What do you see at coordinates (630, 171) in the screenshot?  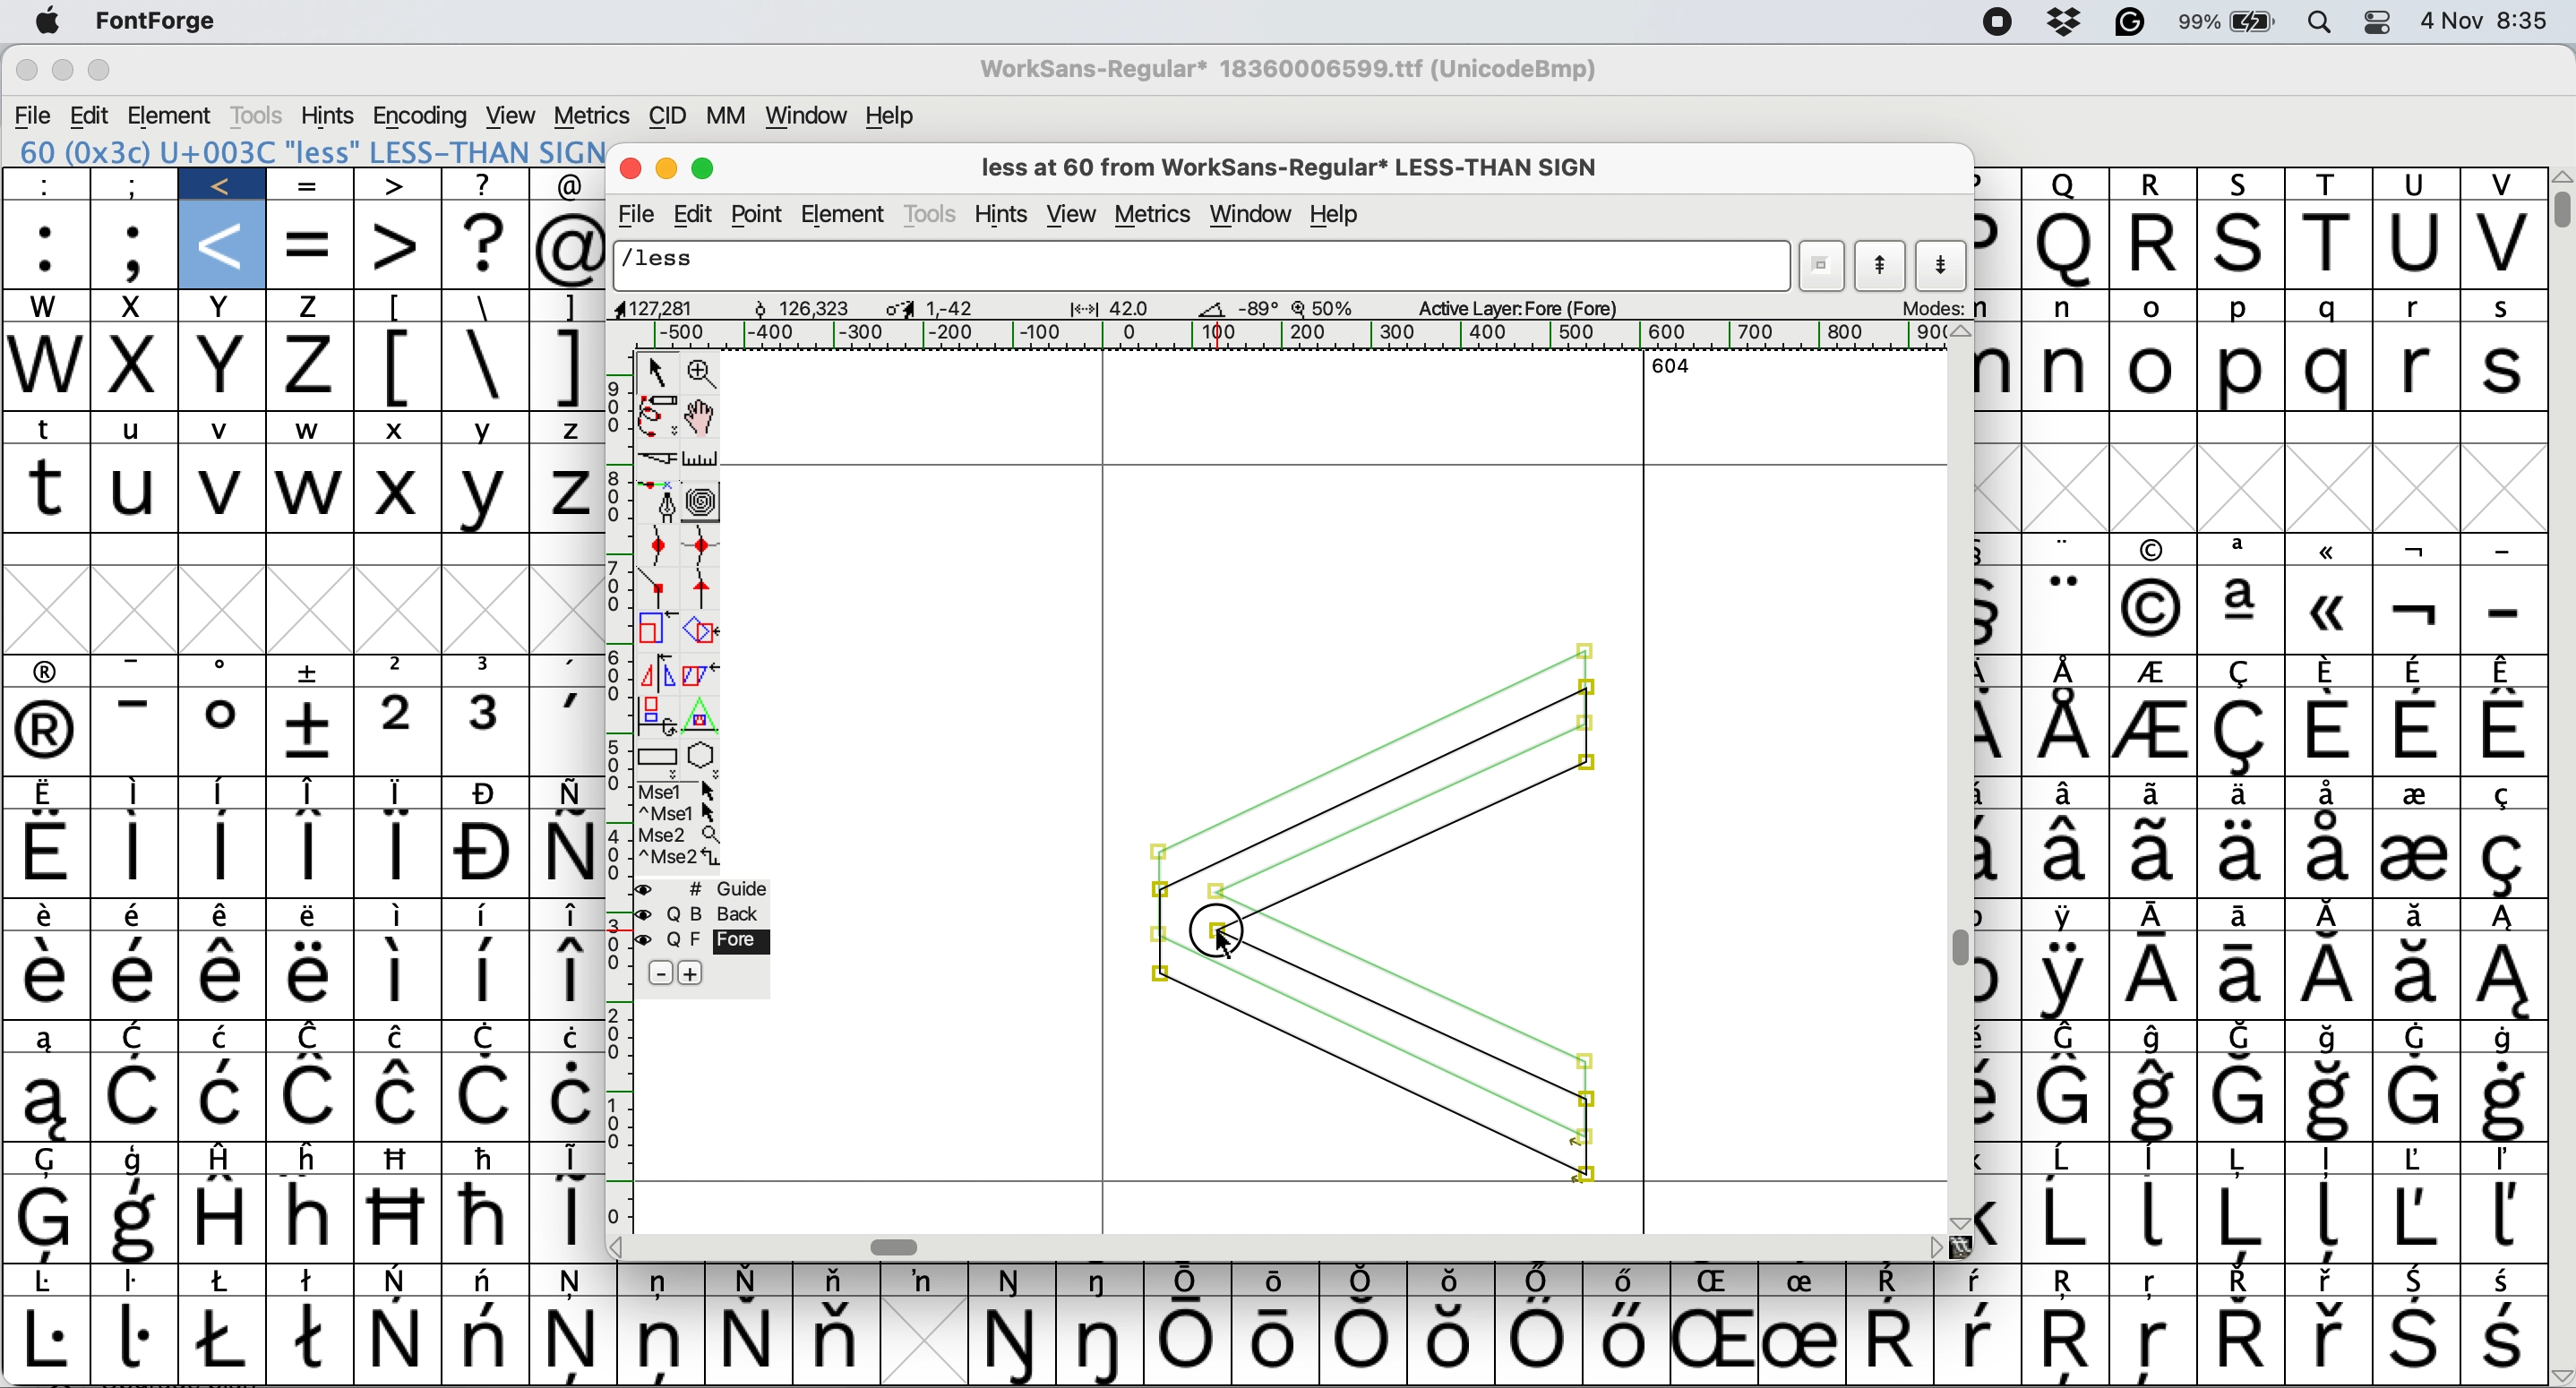 I see `close` at bounding box center [630, 171].